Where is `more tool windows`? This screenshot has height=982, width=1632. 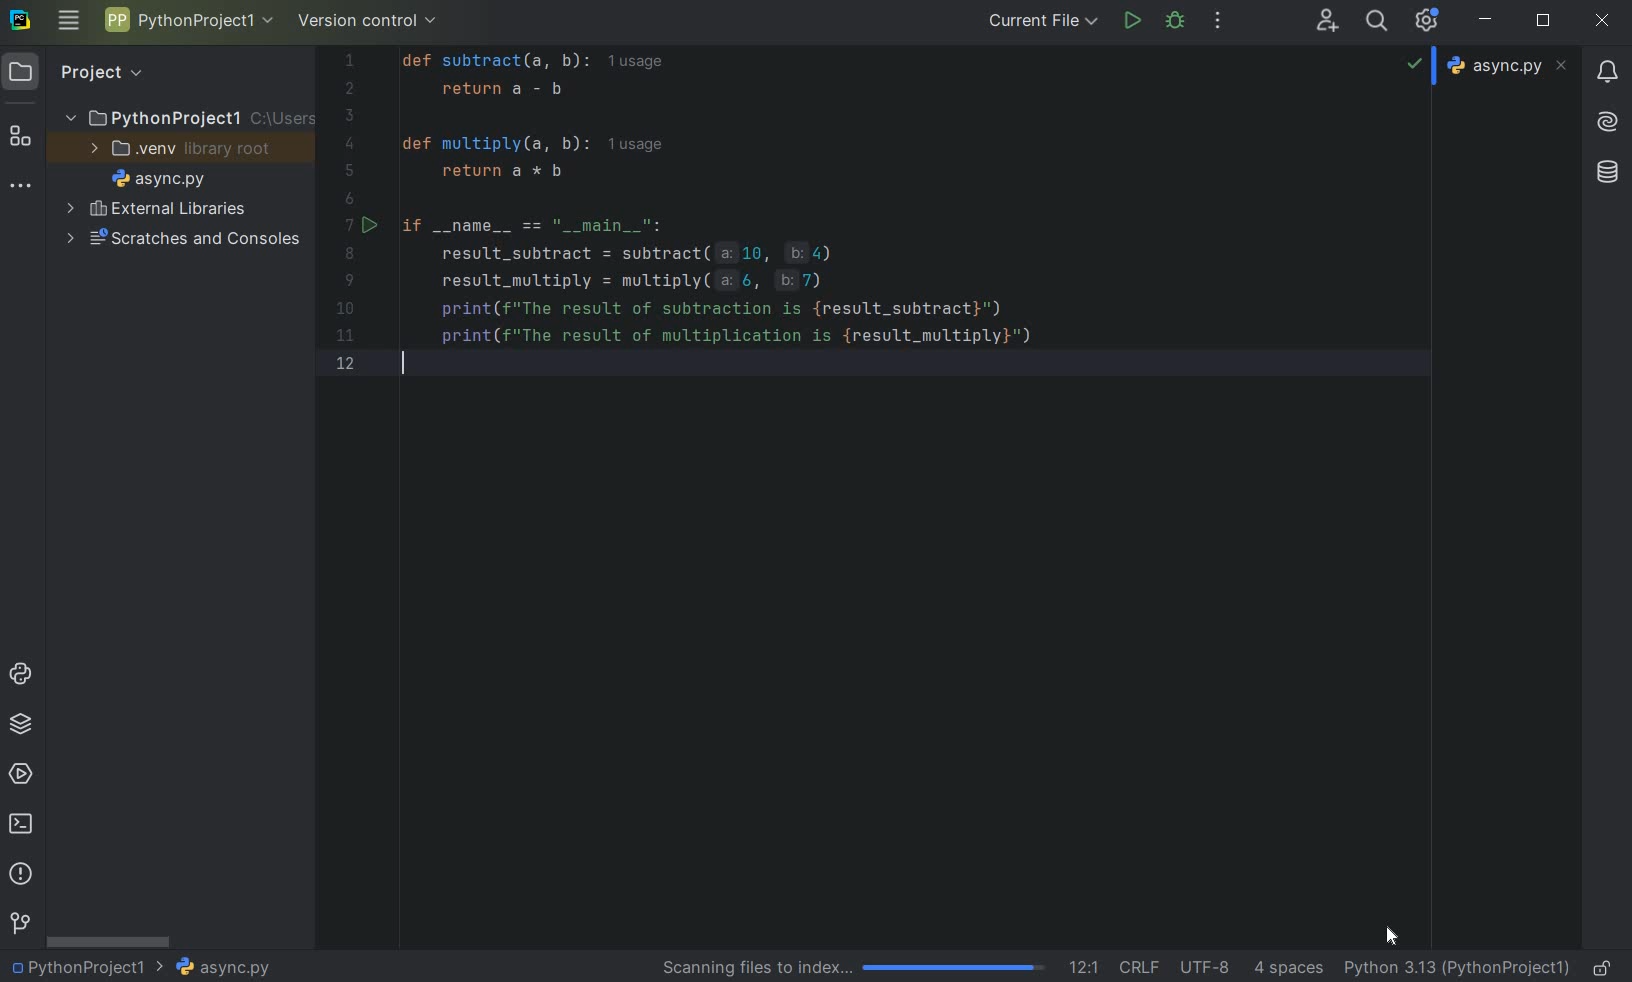 more tool windows is located at coordinates (21, 189).